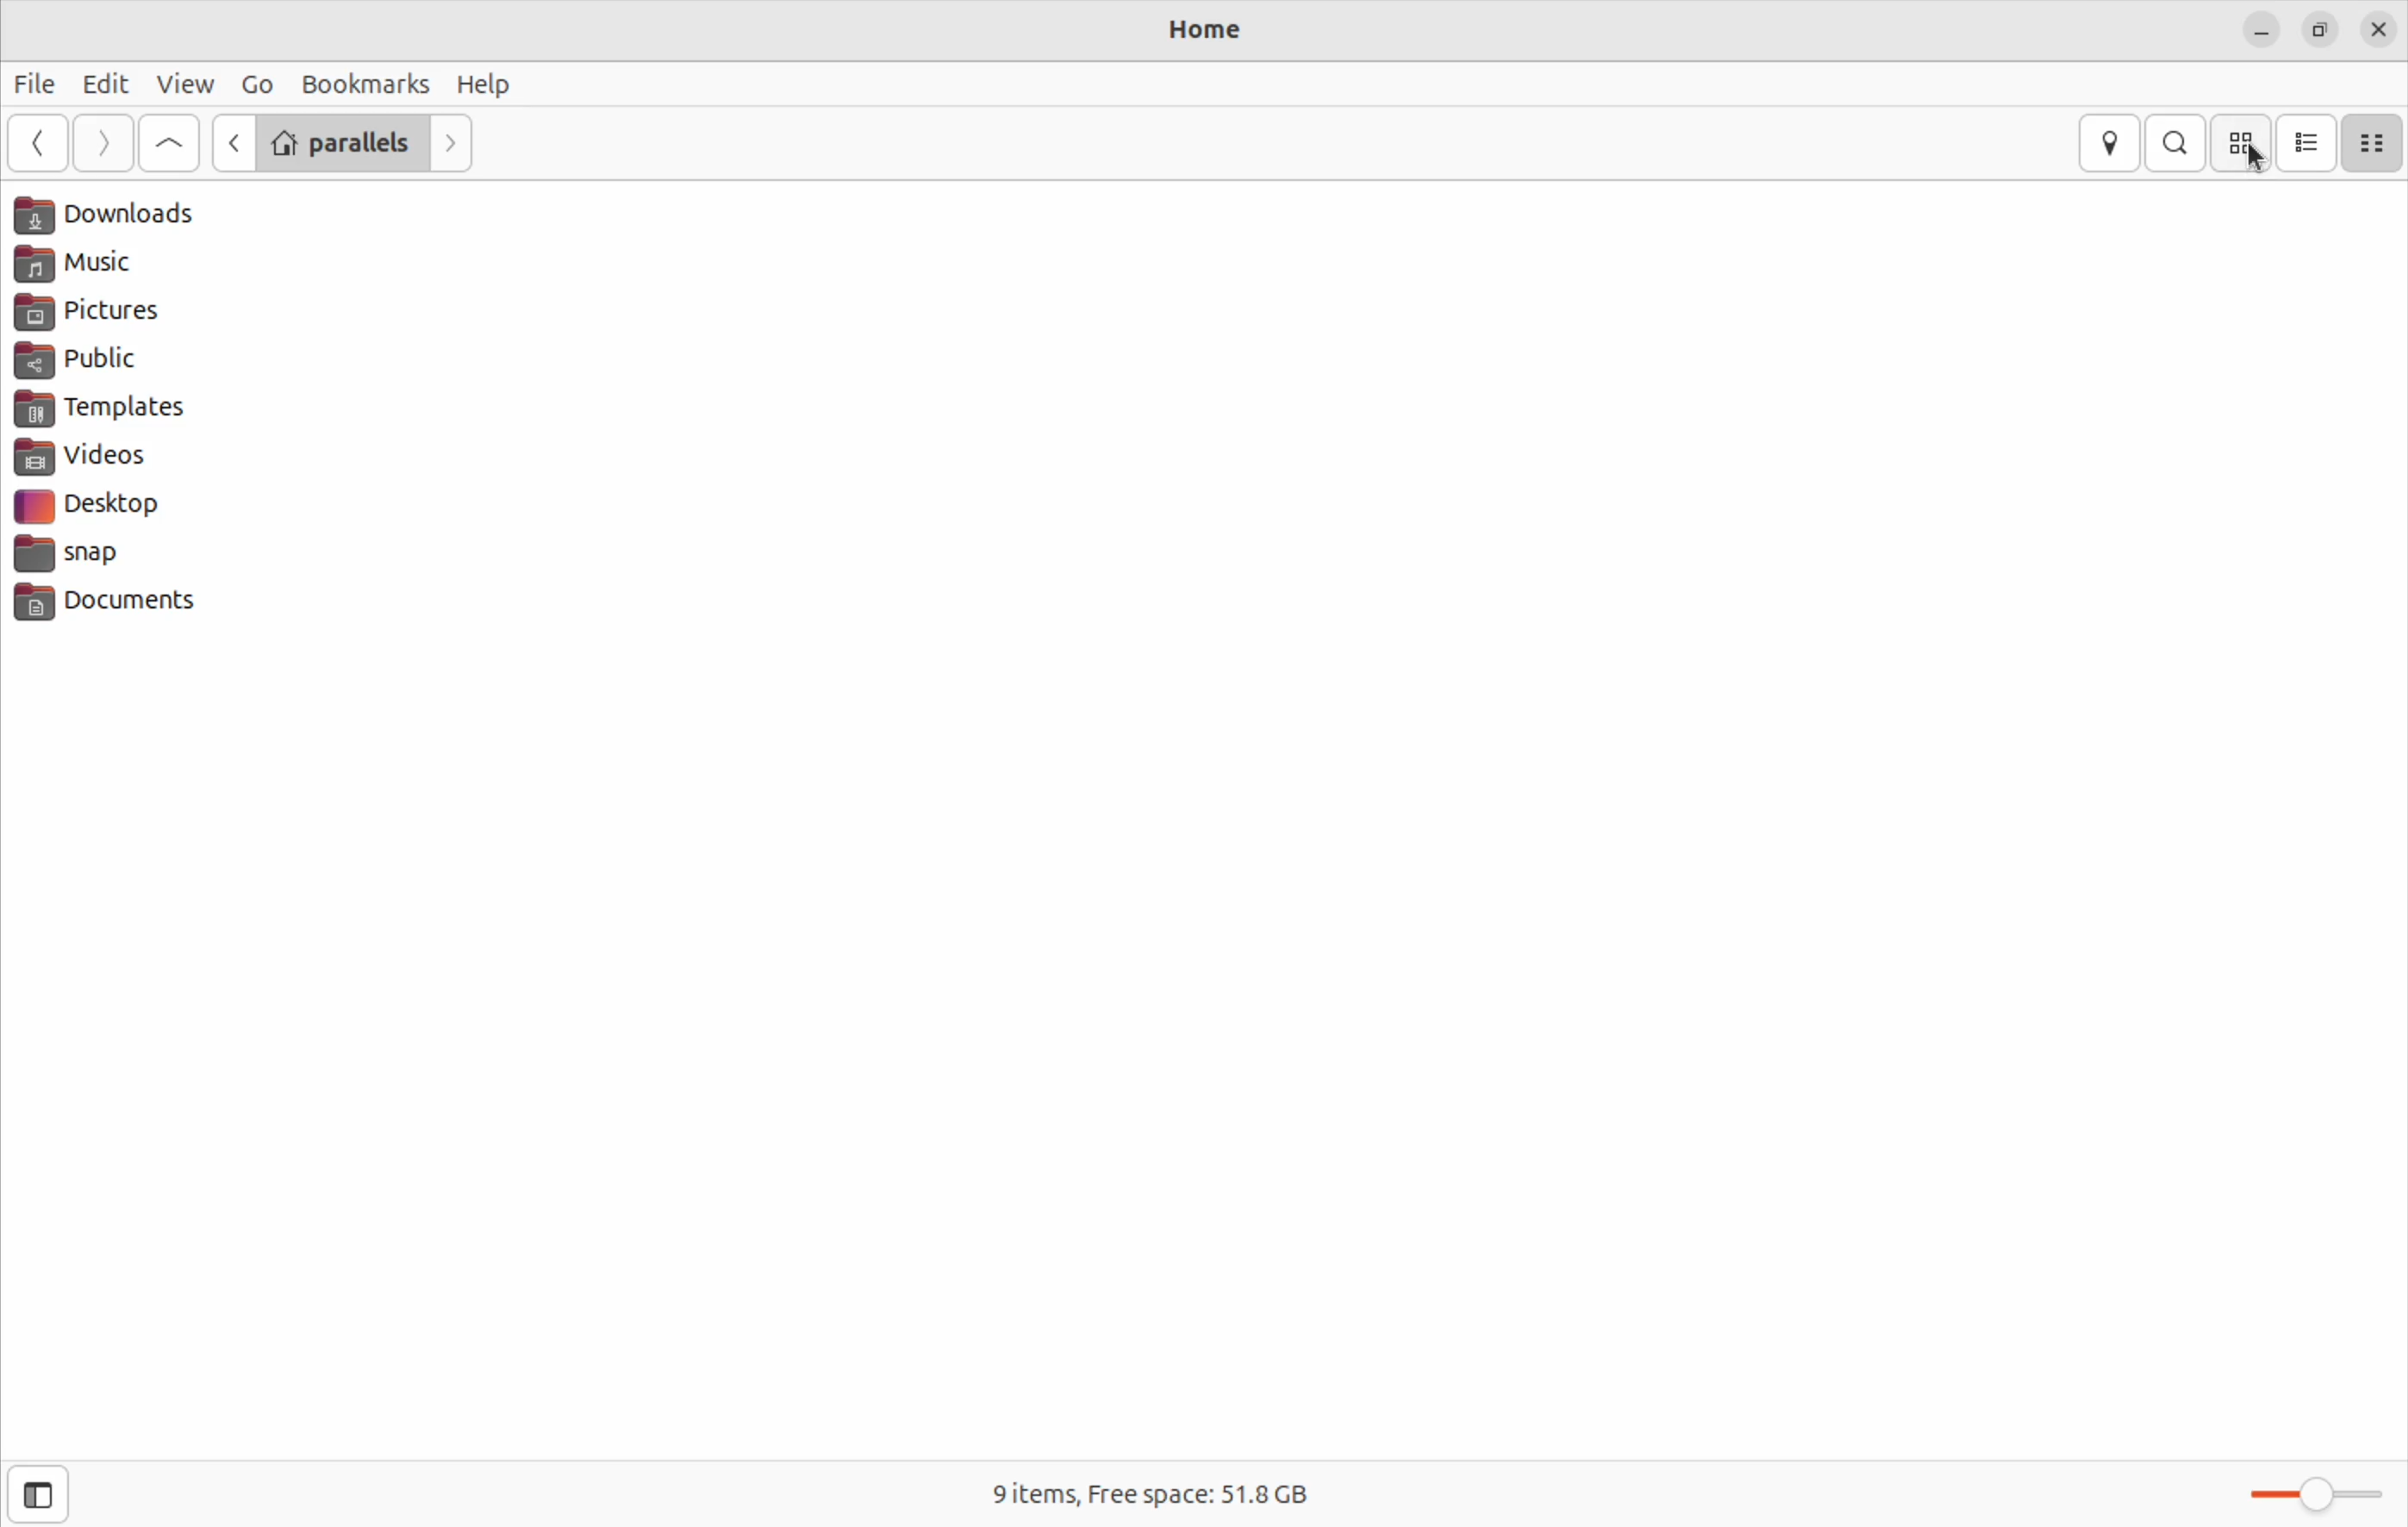  I want to click on Goto first file, so click(169, 142).